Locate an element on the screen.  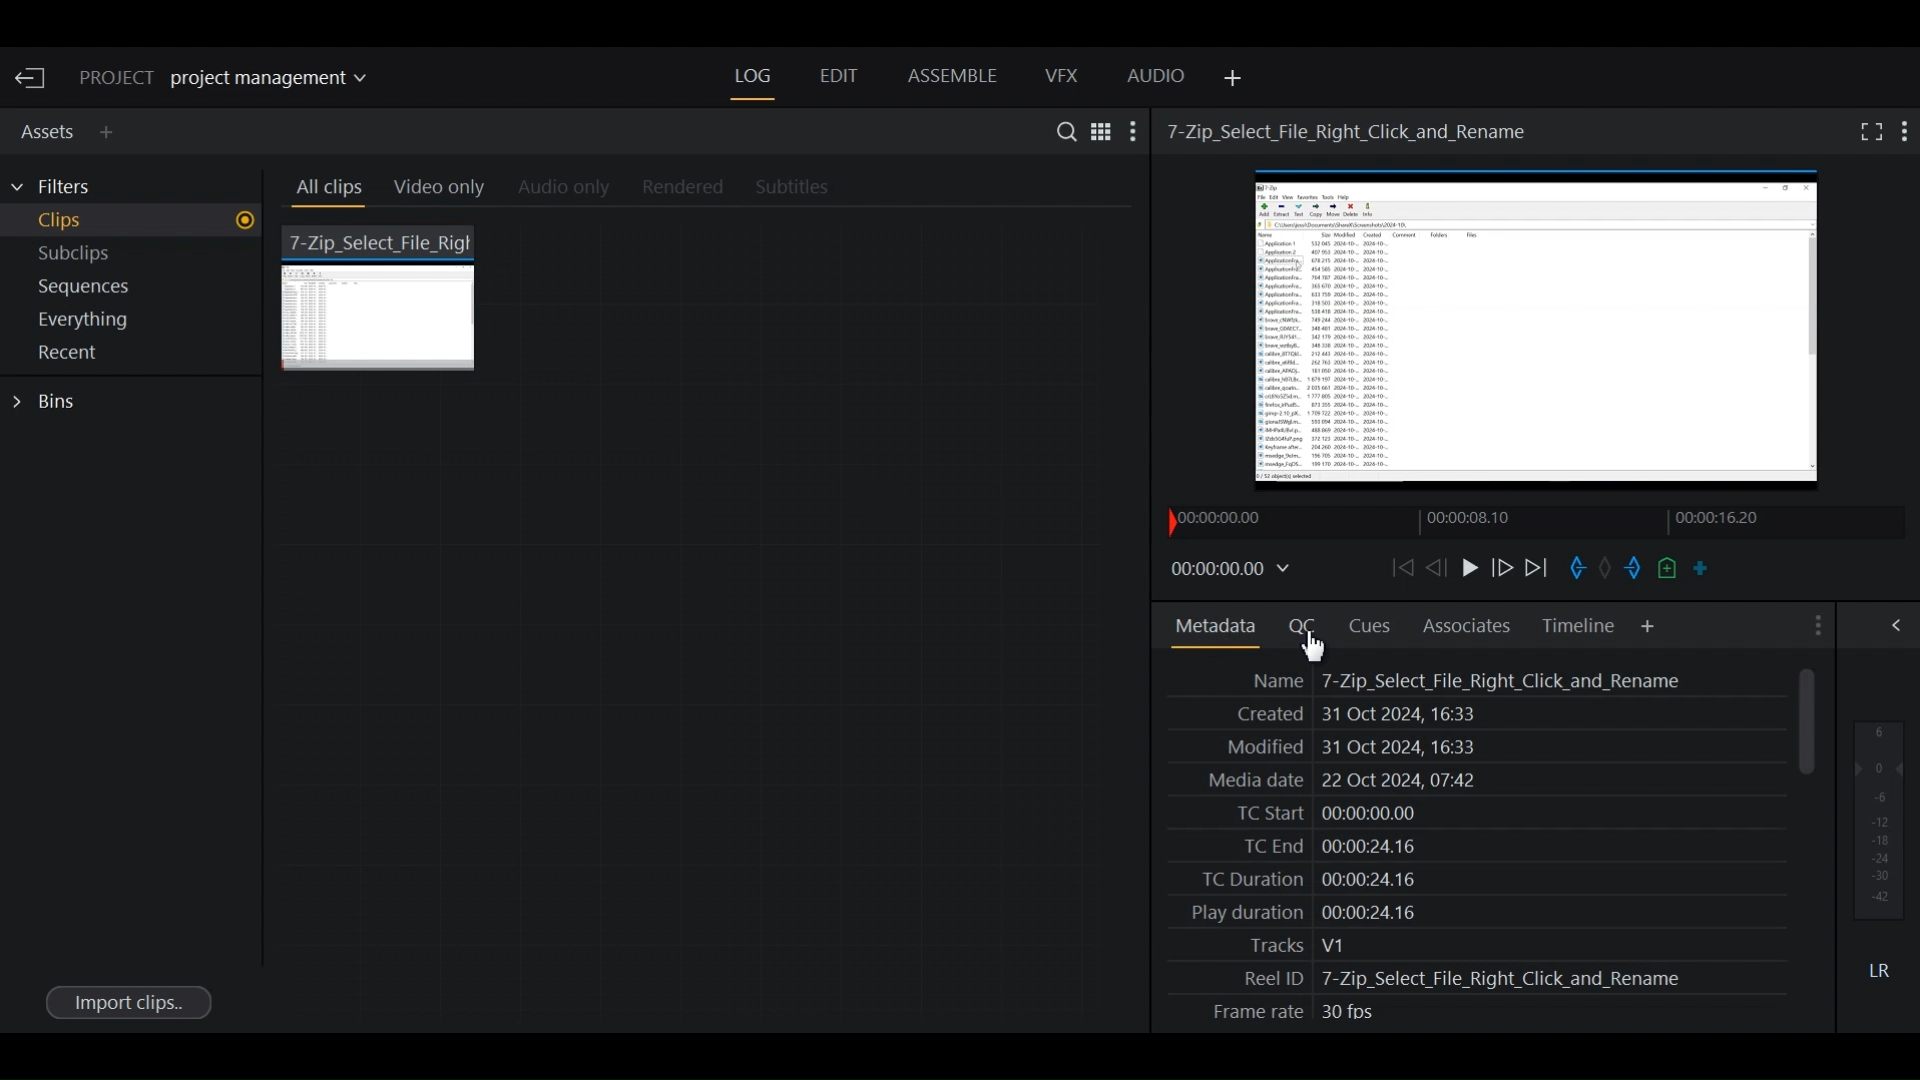
Add Panel is located at coordinates (1648, 627).